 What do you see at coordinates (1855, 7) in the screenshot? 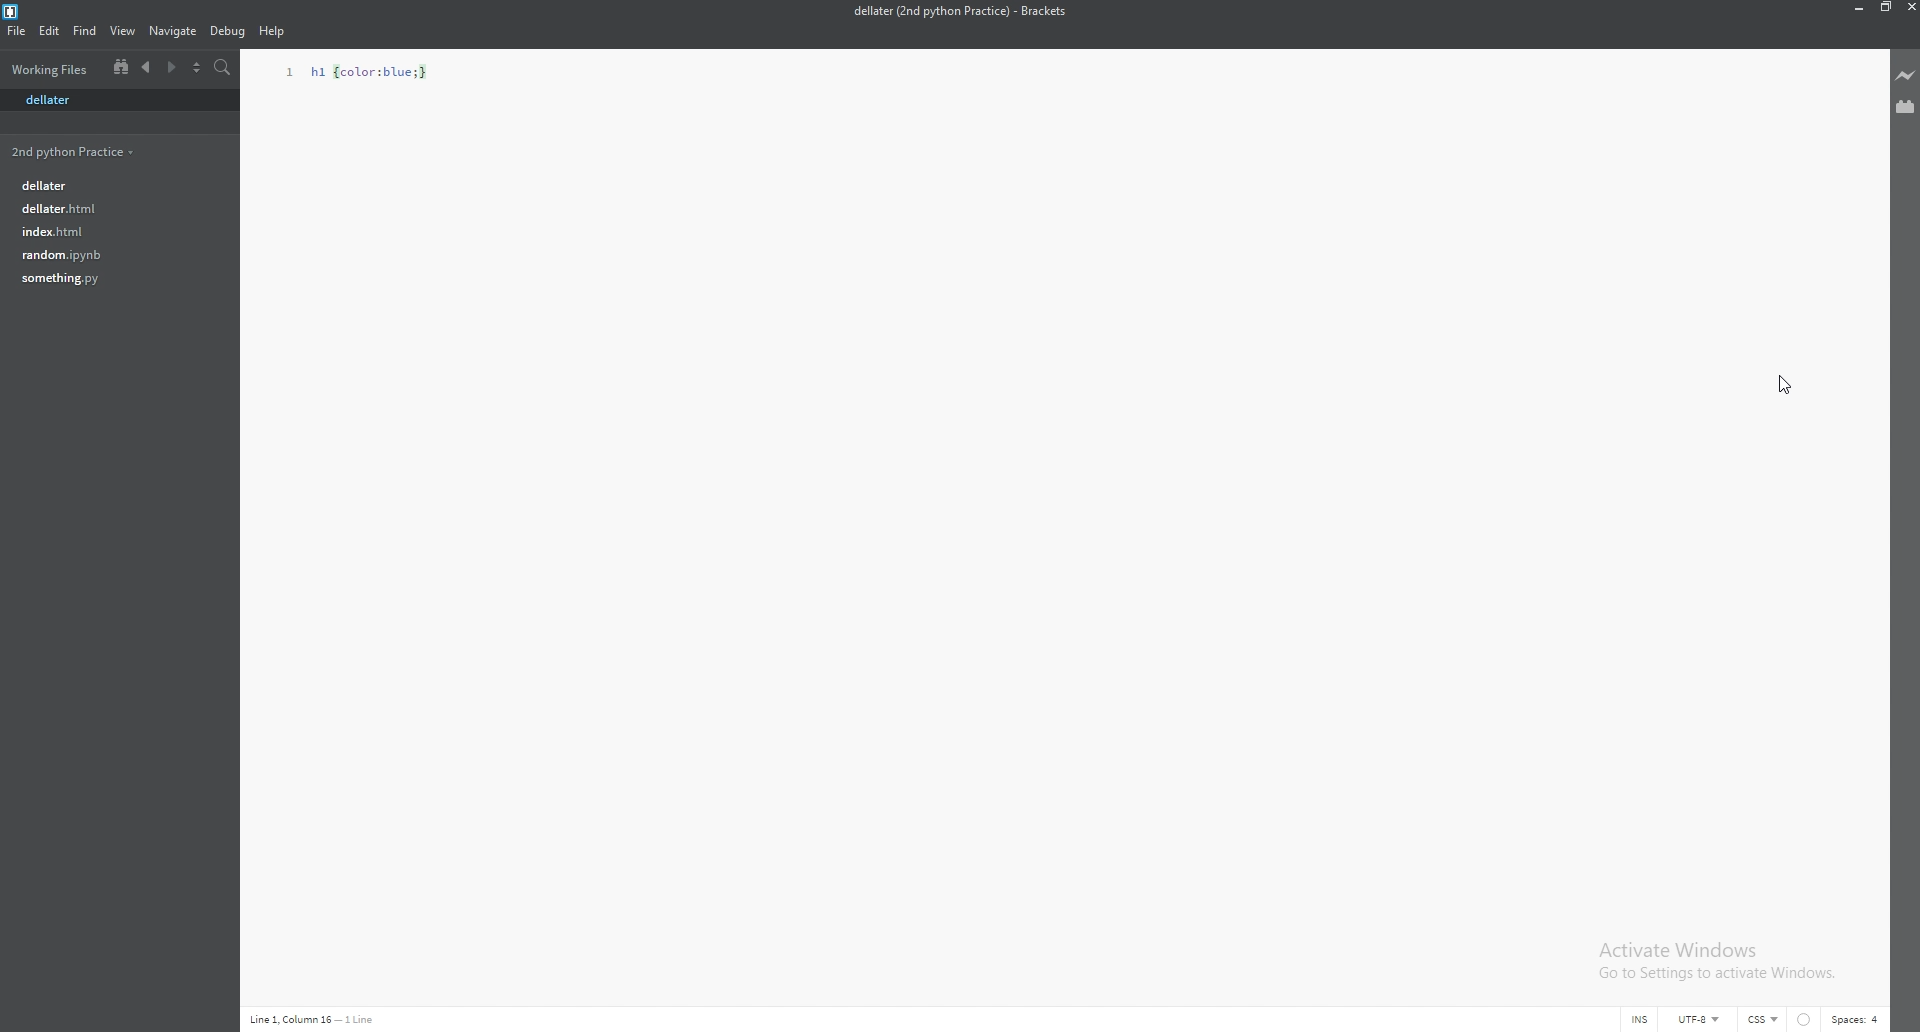
I see `minimize` at bounding box center [1855, 7].